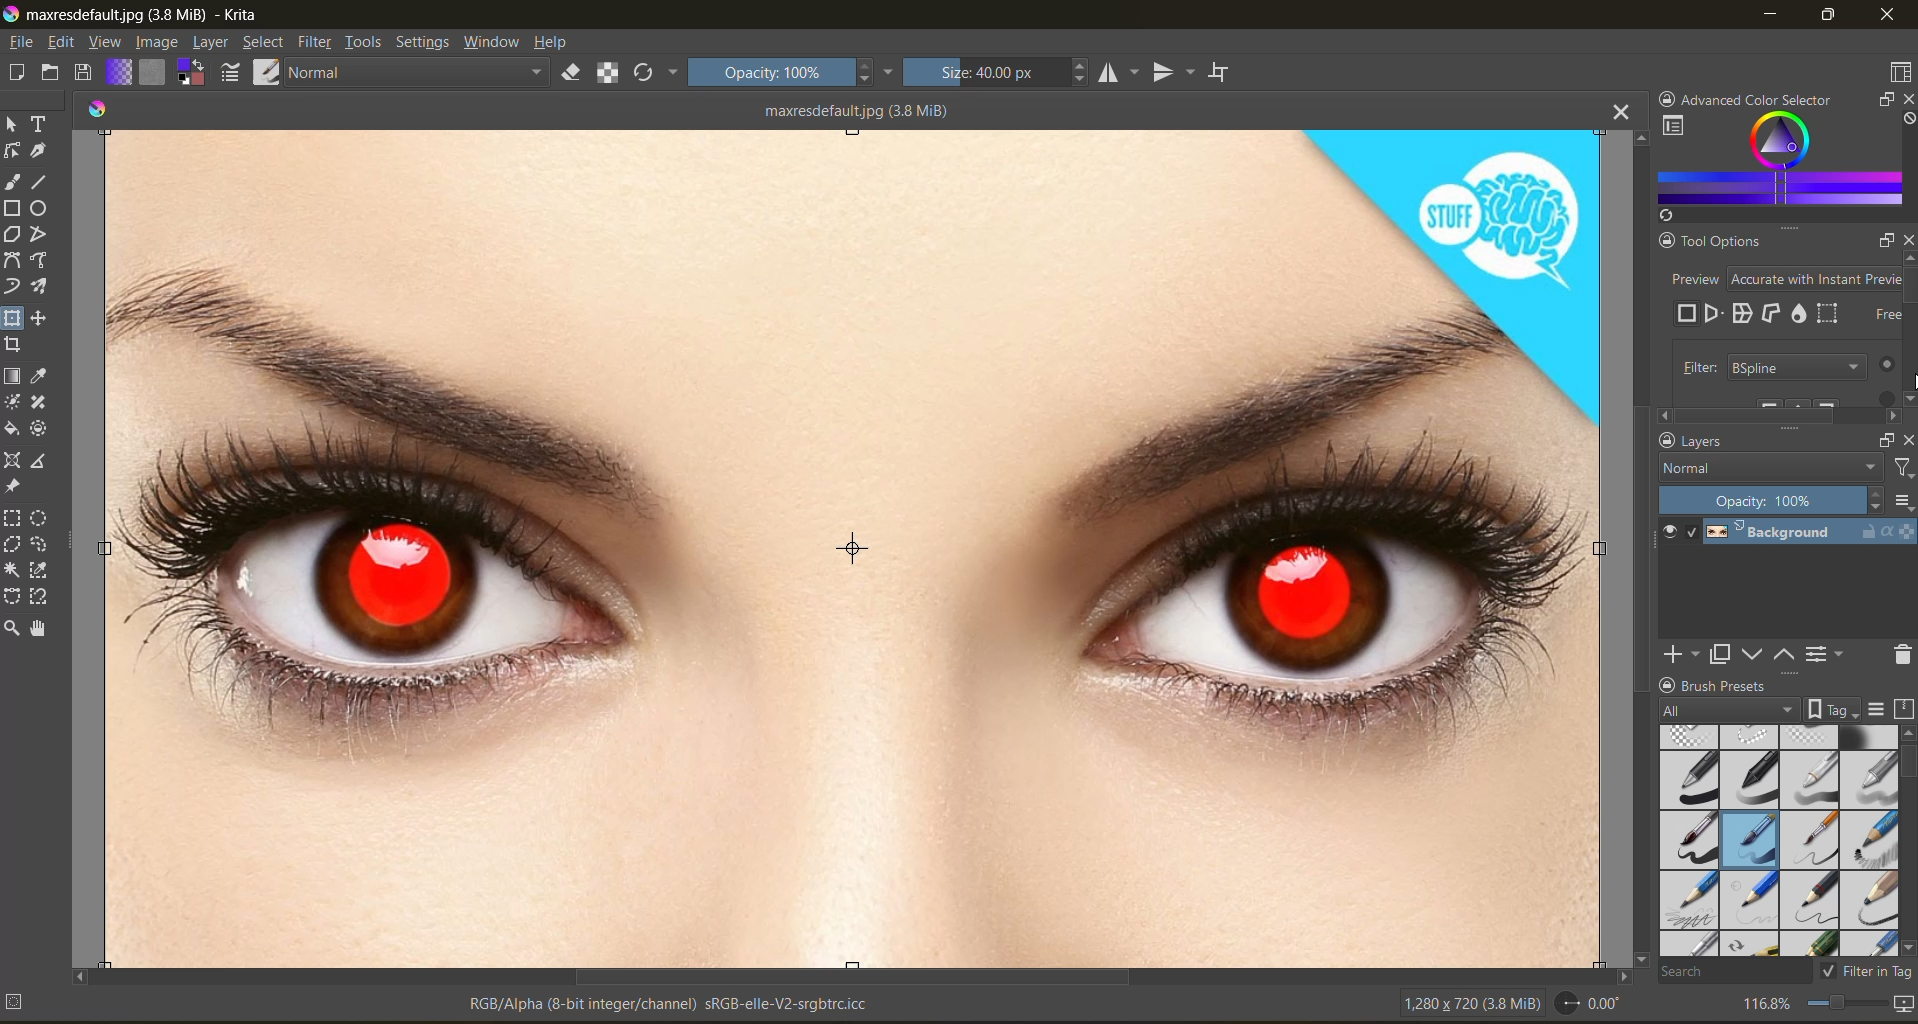 This screenshot has height=1024, width=1918. Describe the element at coordinates (89, 71) in the screenshot. I see `save` at that location.